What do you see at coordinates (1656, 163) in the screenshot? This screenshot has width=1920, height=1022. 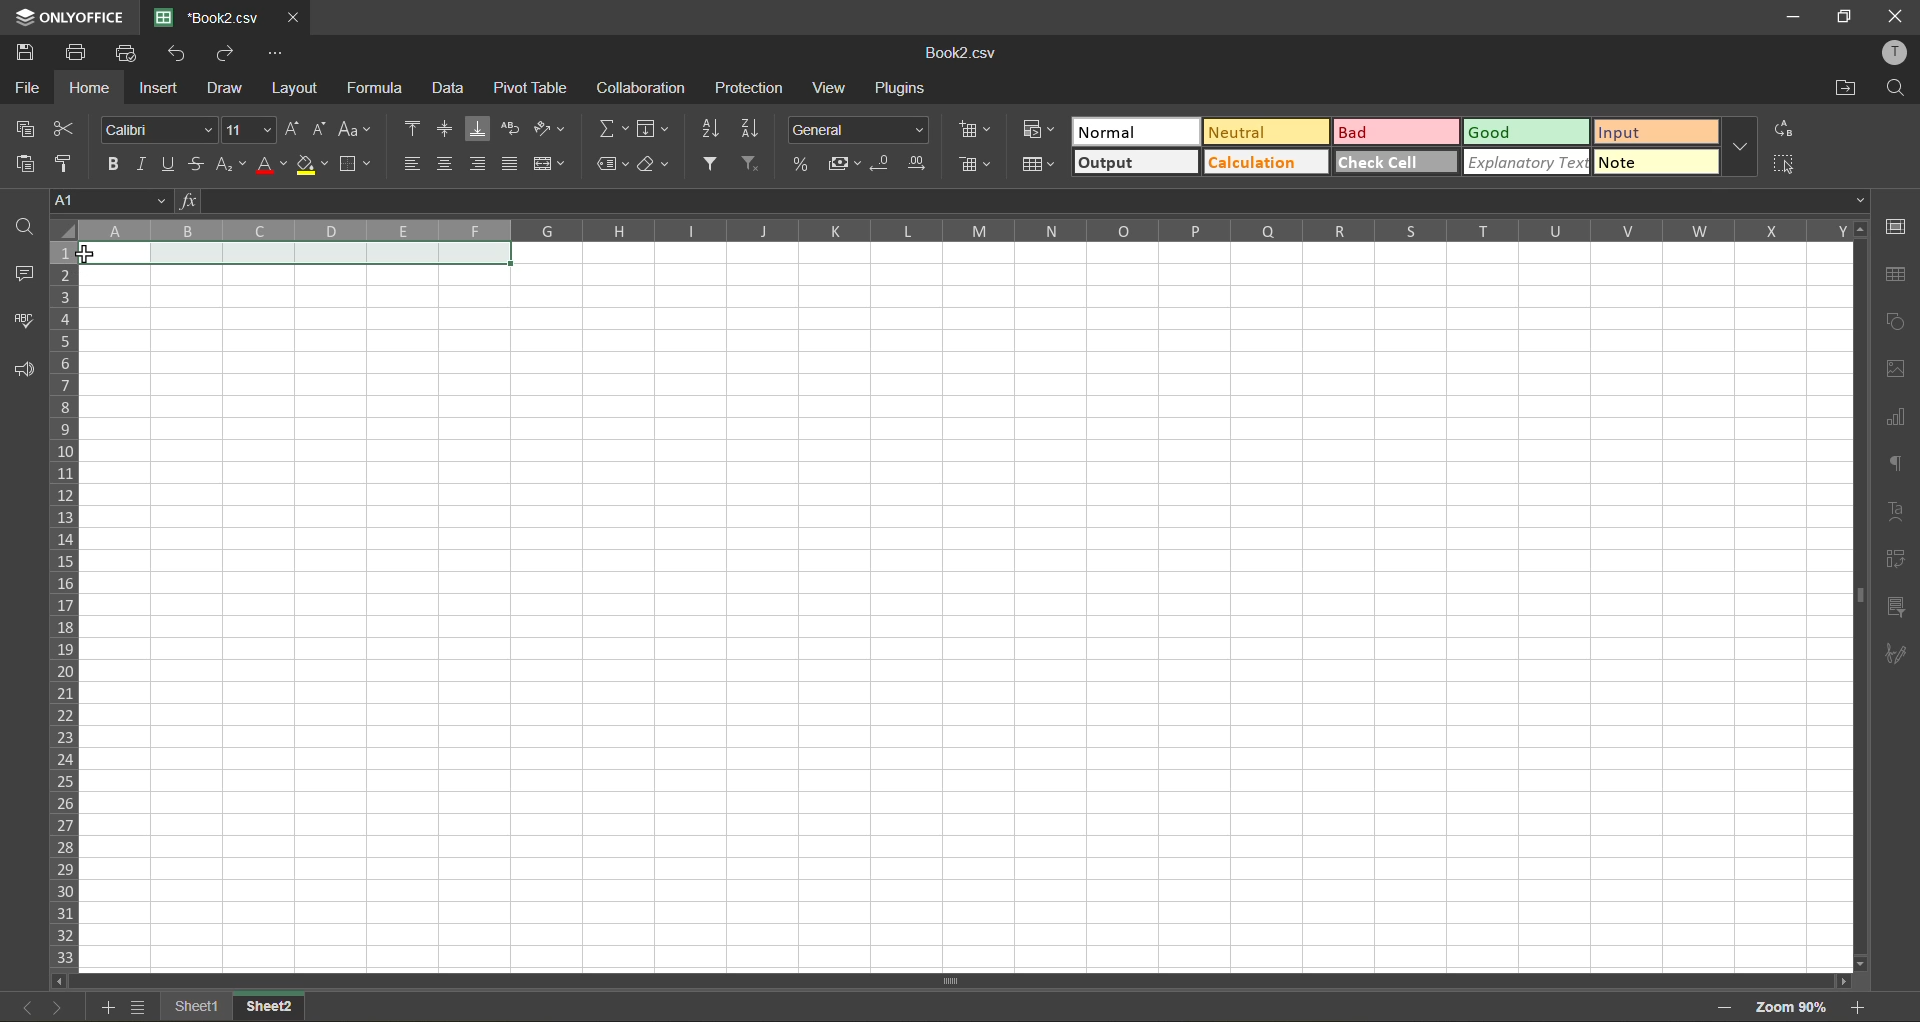 I see `note` at bounding box center [1656, 163].